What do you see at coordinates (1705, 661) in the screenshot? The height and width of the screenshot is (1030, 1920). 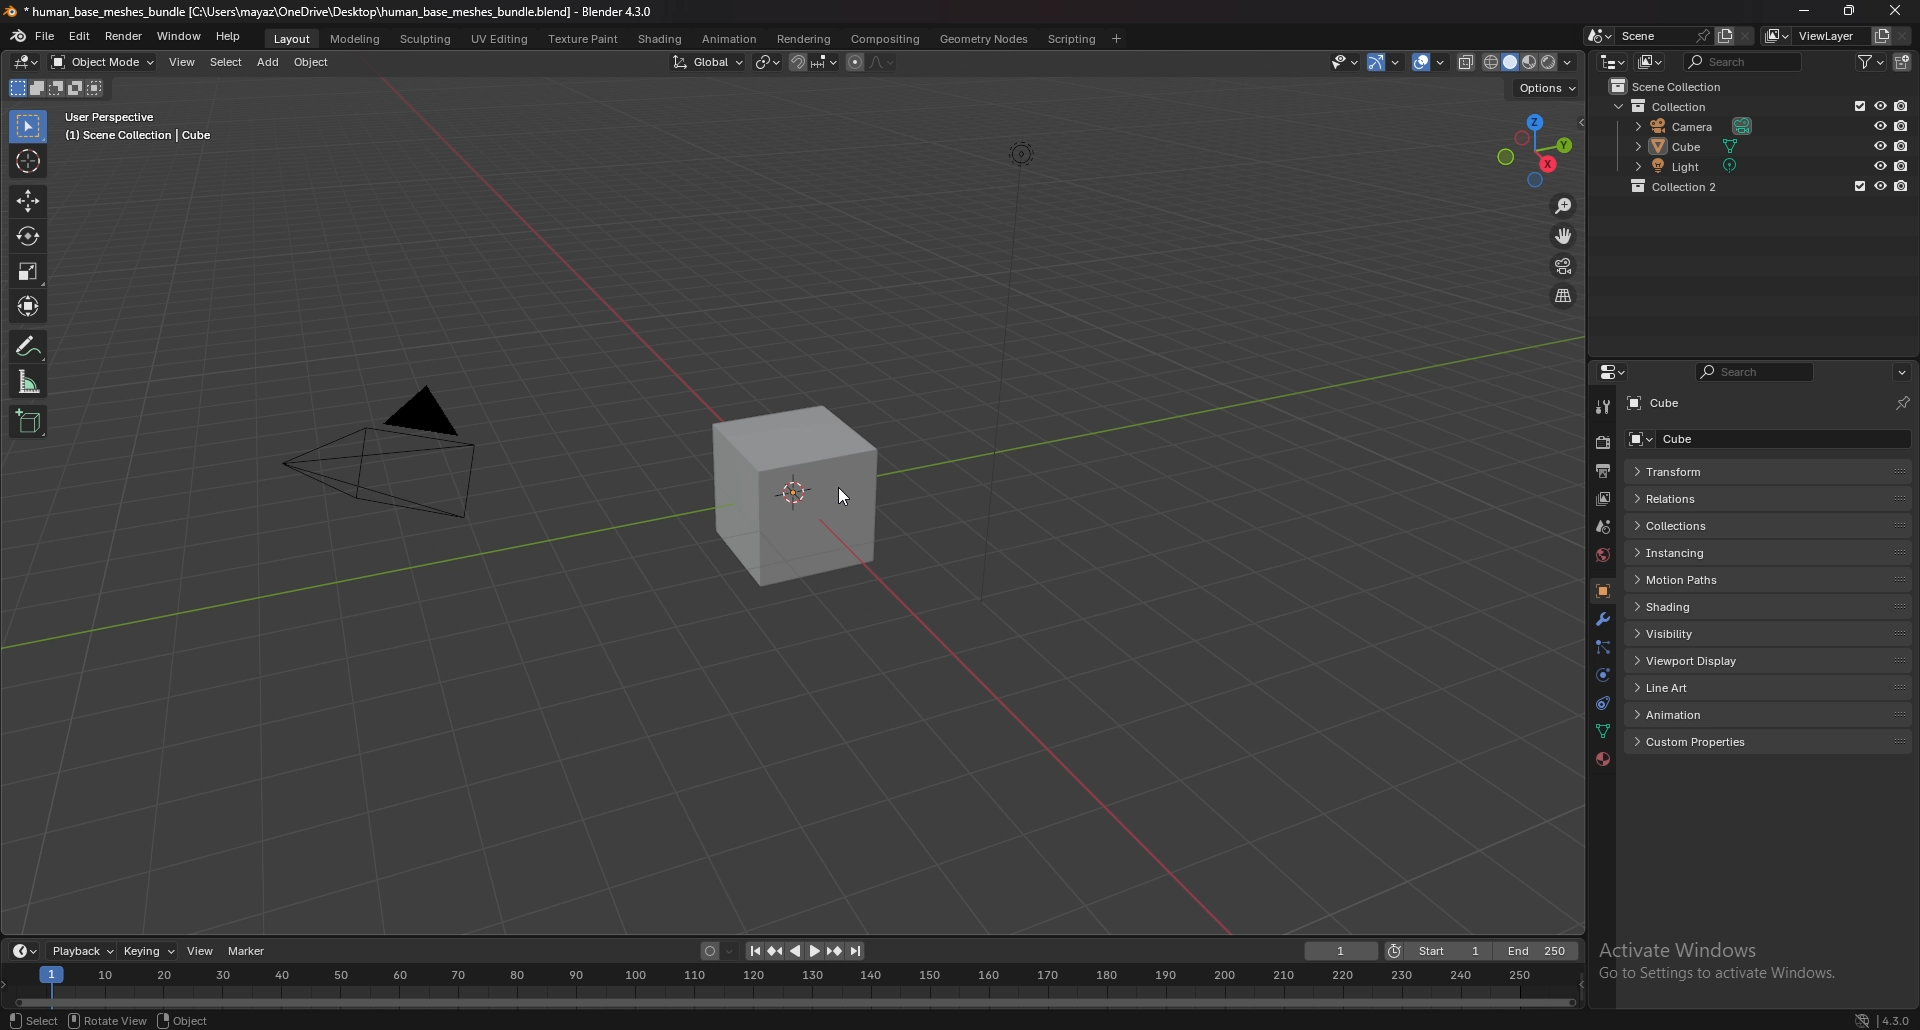 I see `viewport display` at bounding box center [1705, 661].